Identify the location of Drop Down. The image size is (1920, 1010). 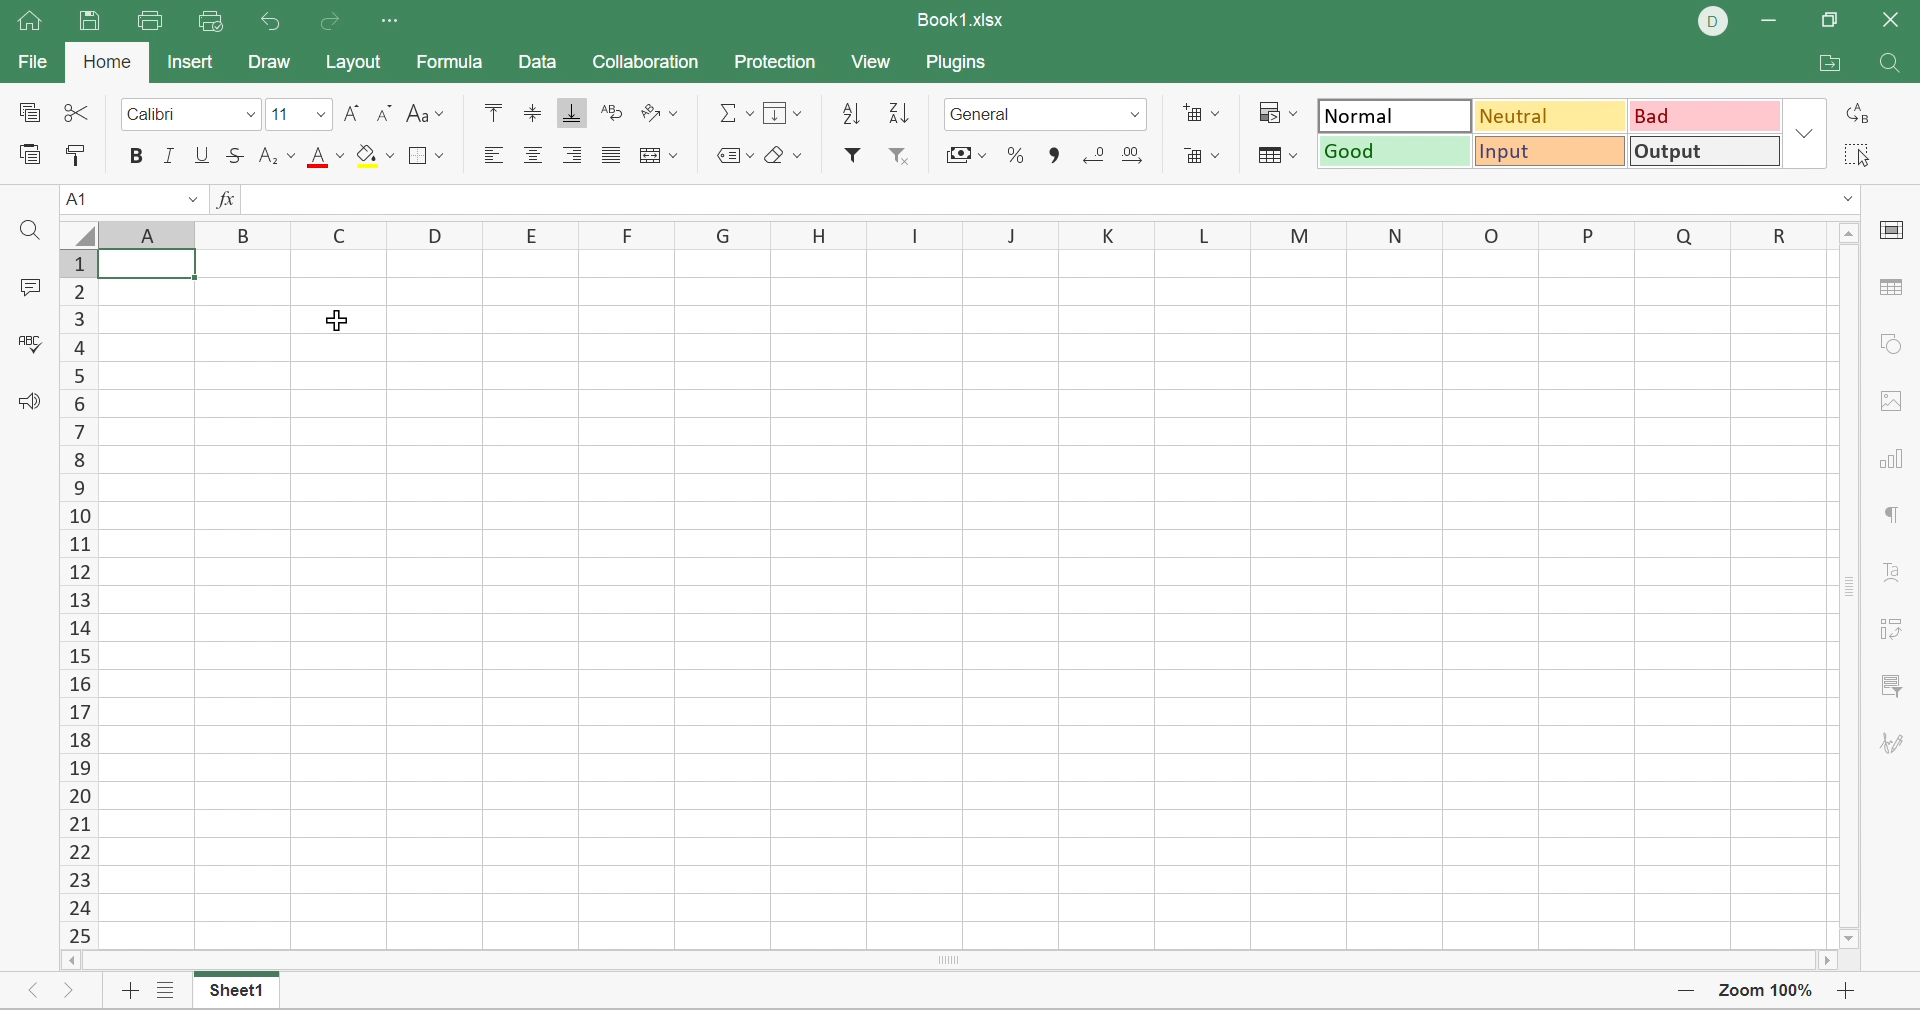
(193, 203).